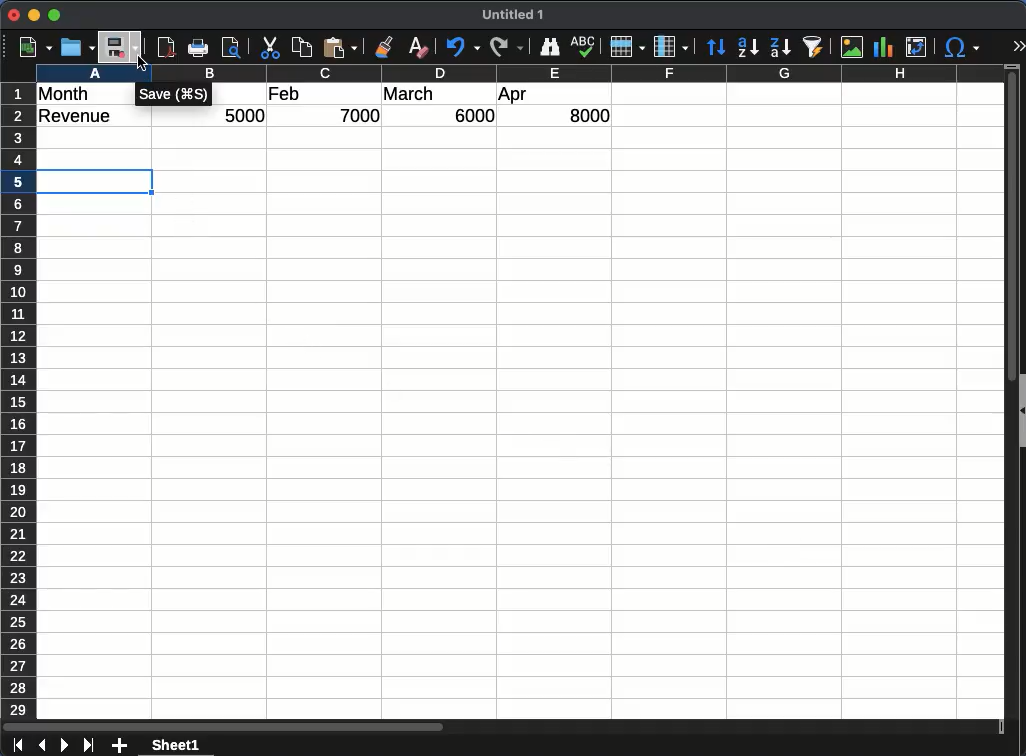 The height and width of the screenshot is (756, 1026). What do you see at coordinates (962, 48) in the screenshot?
I see `special characters` at bounding box center [962, 48].